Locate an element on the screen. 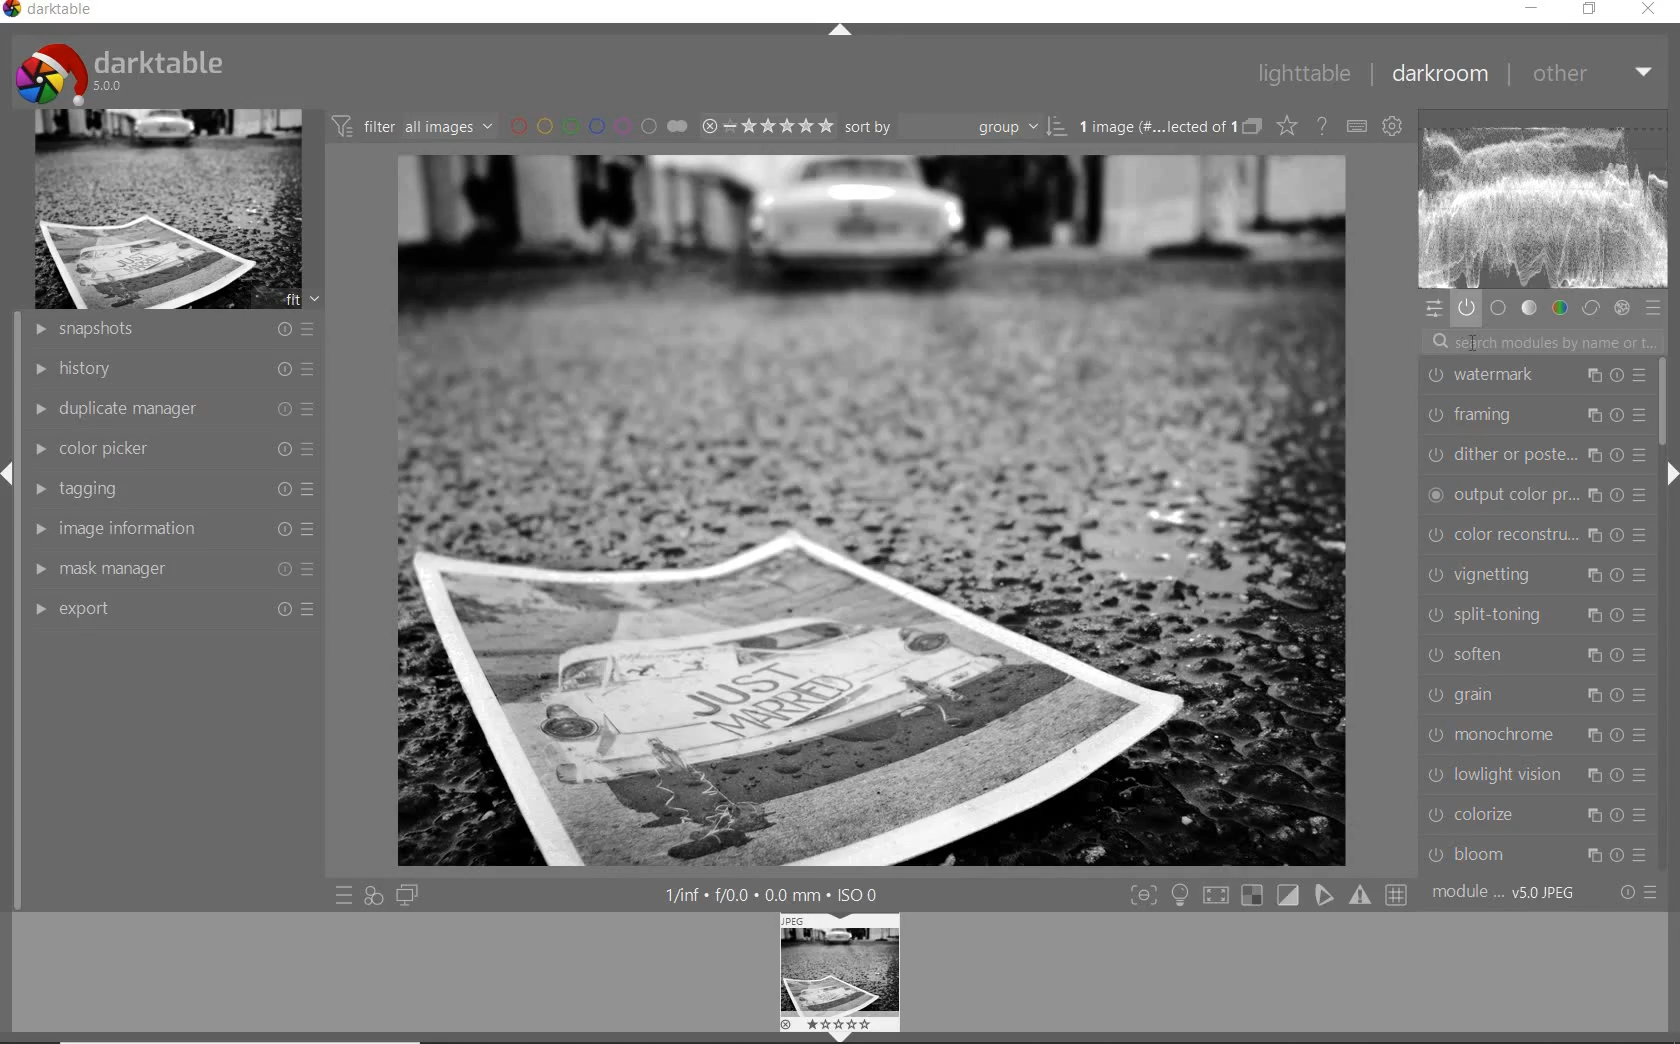 The width and height of the screenshot is (1680, 1044). quick access for applying any of style is located at coordinates (373, 895).